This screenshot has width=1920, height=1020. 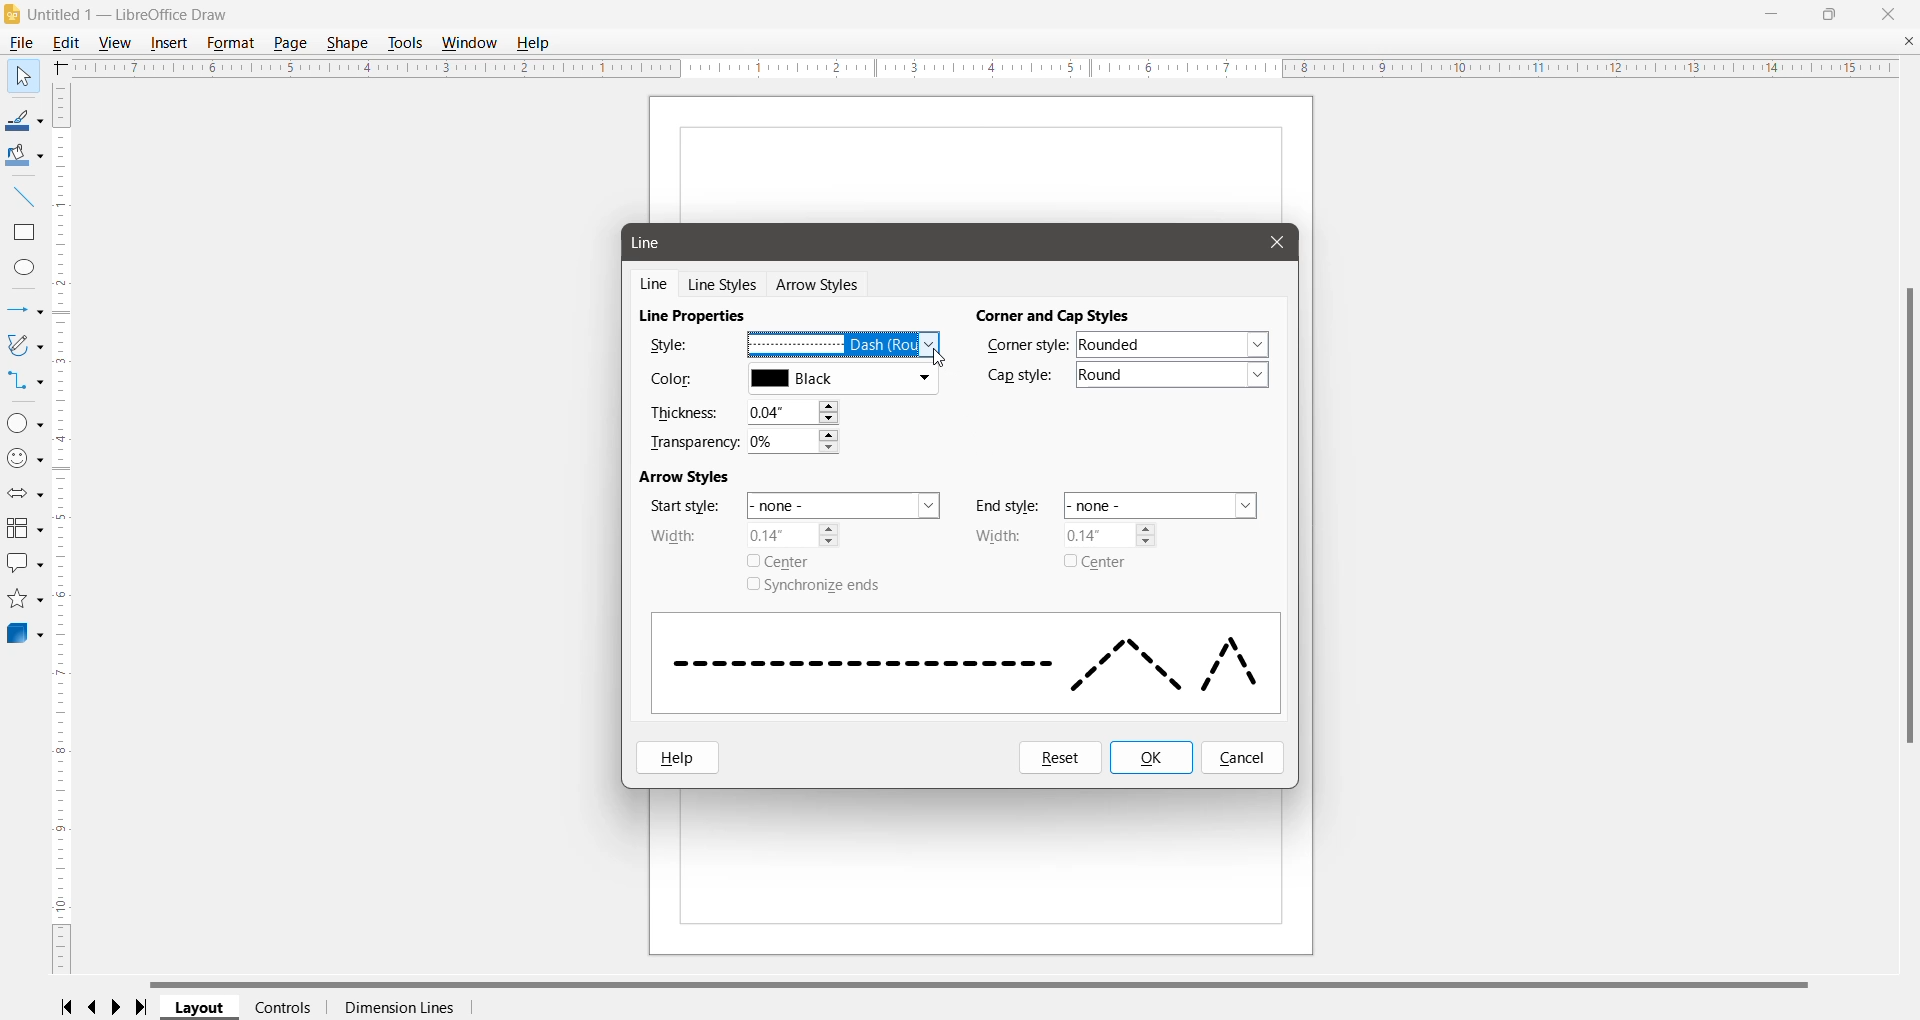 I want to click on Fill Color, so click(x=25, y=157).